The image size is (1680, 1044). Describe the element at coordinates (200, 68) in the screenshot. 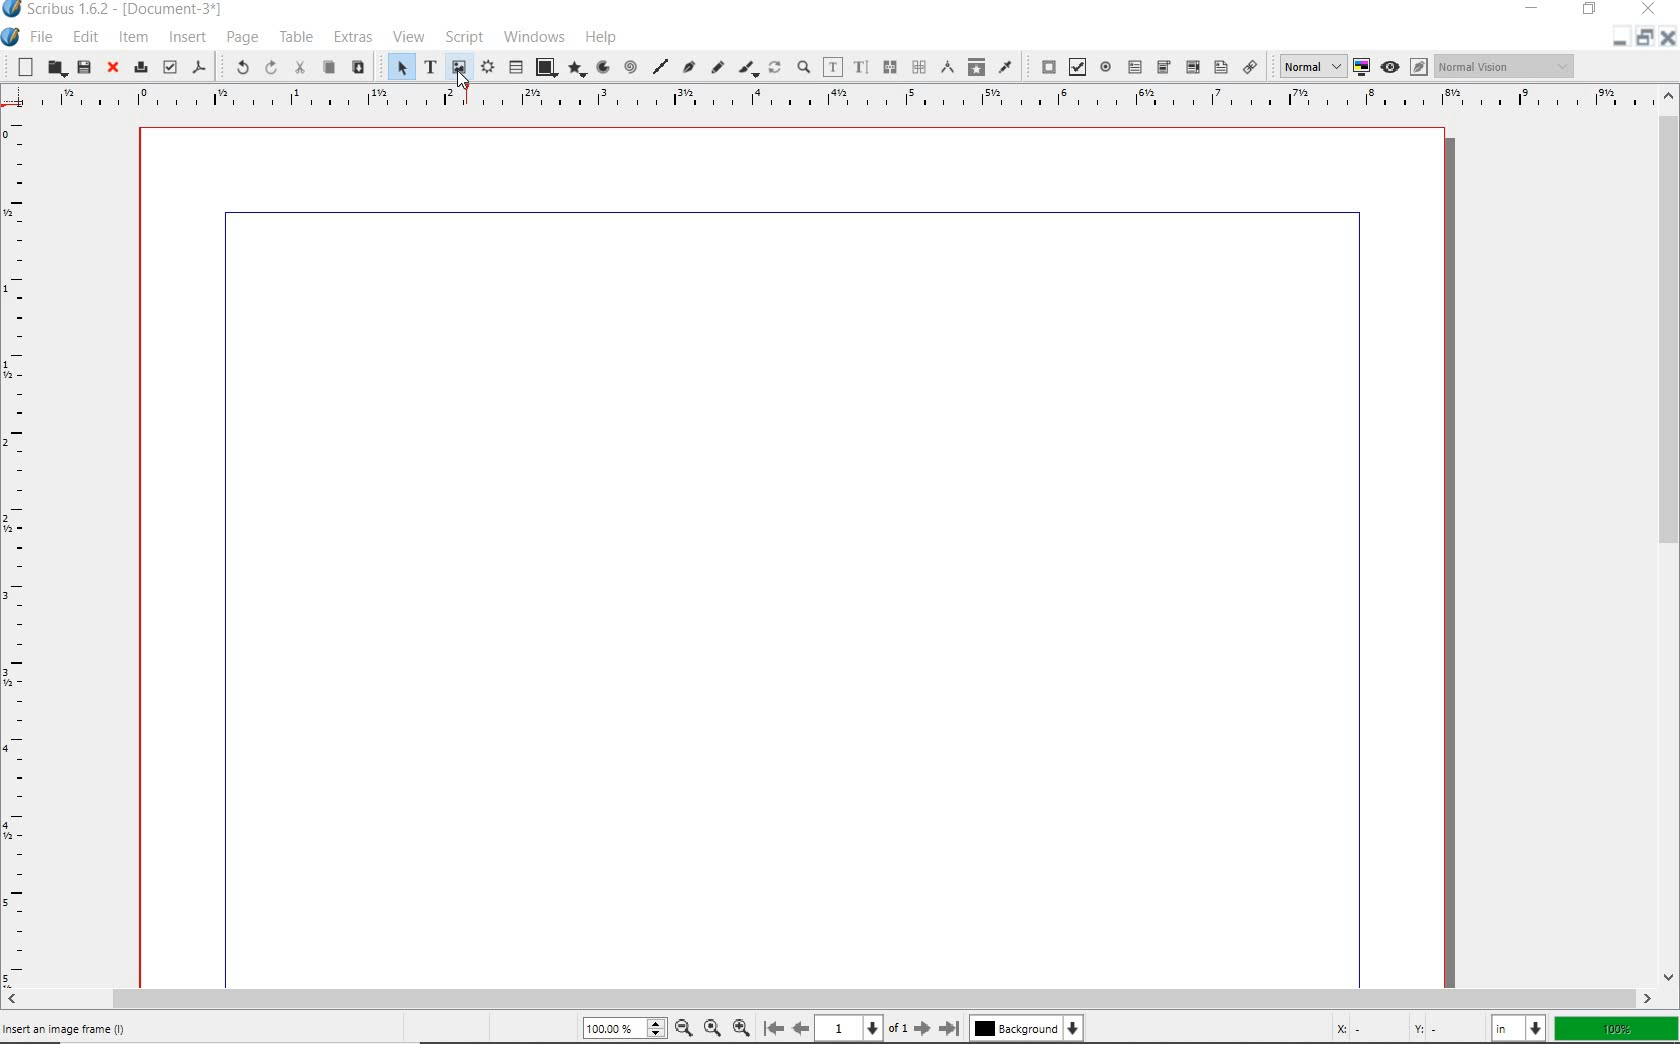

I see `save as pdf` at that location.